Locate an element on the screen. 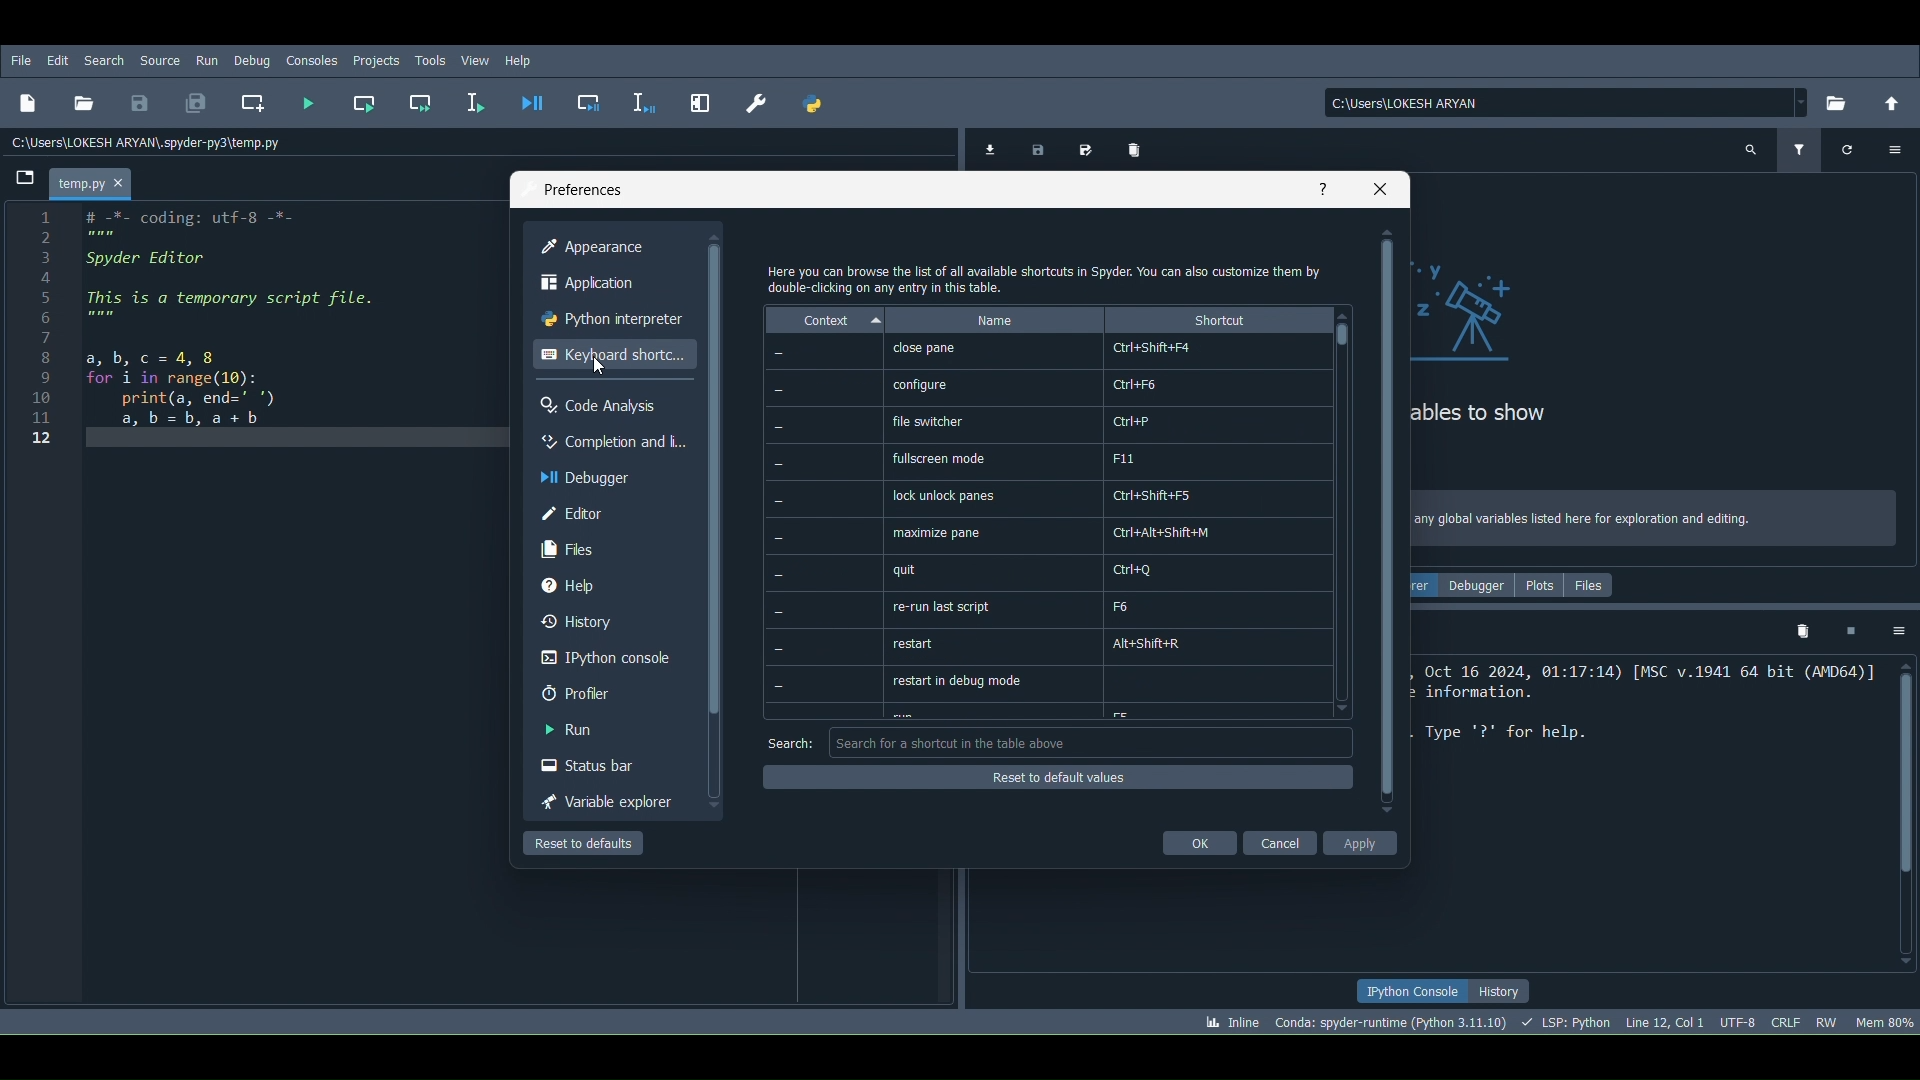 The image size is (1920, 1080). Cancel is located at coordinates (1277, 840).